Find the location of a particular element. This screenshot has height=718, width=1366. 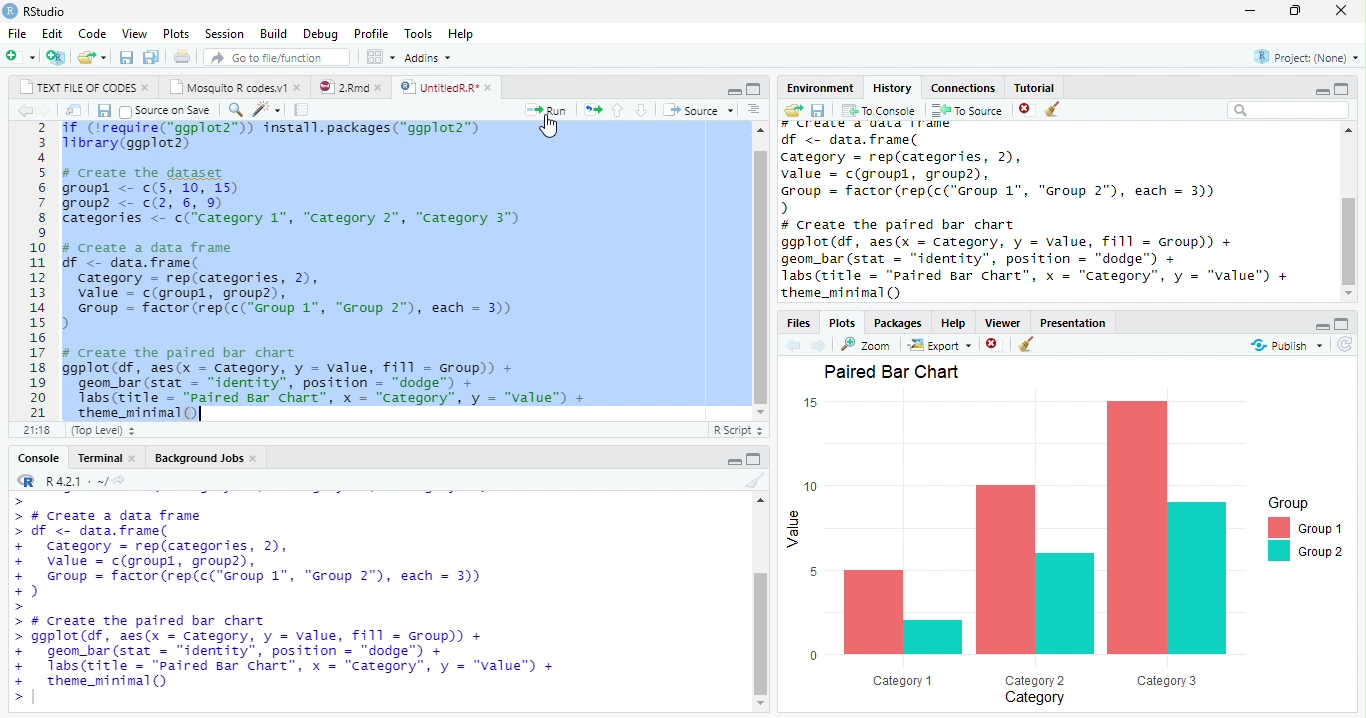

clear all objects is located at coordinates (1053, 110).